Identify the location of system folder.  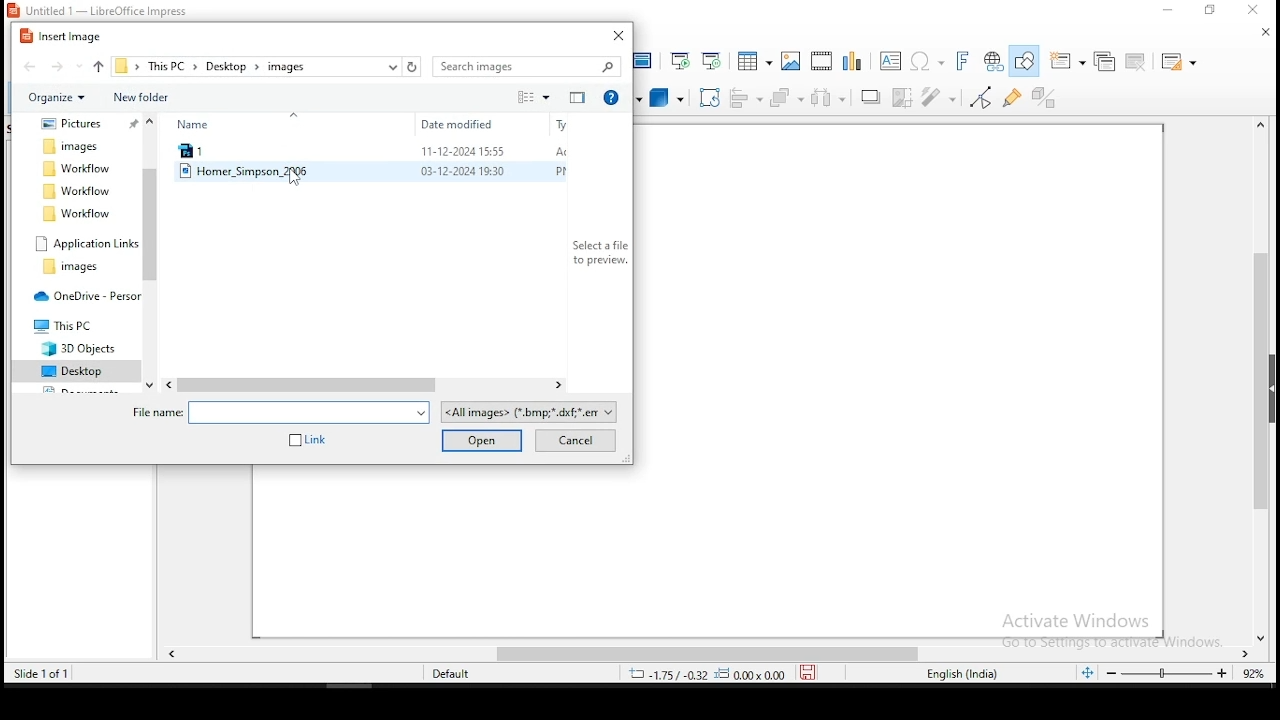
(82, 348).